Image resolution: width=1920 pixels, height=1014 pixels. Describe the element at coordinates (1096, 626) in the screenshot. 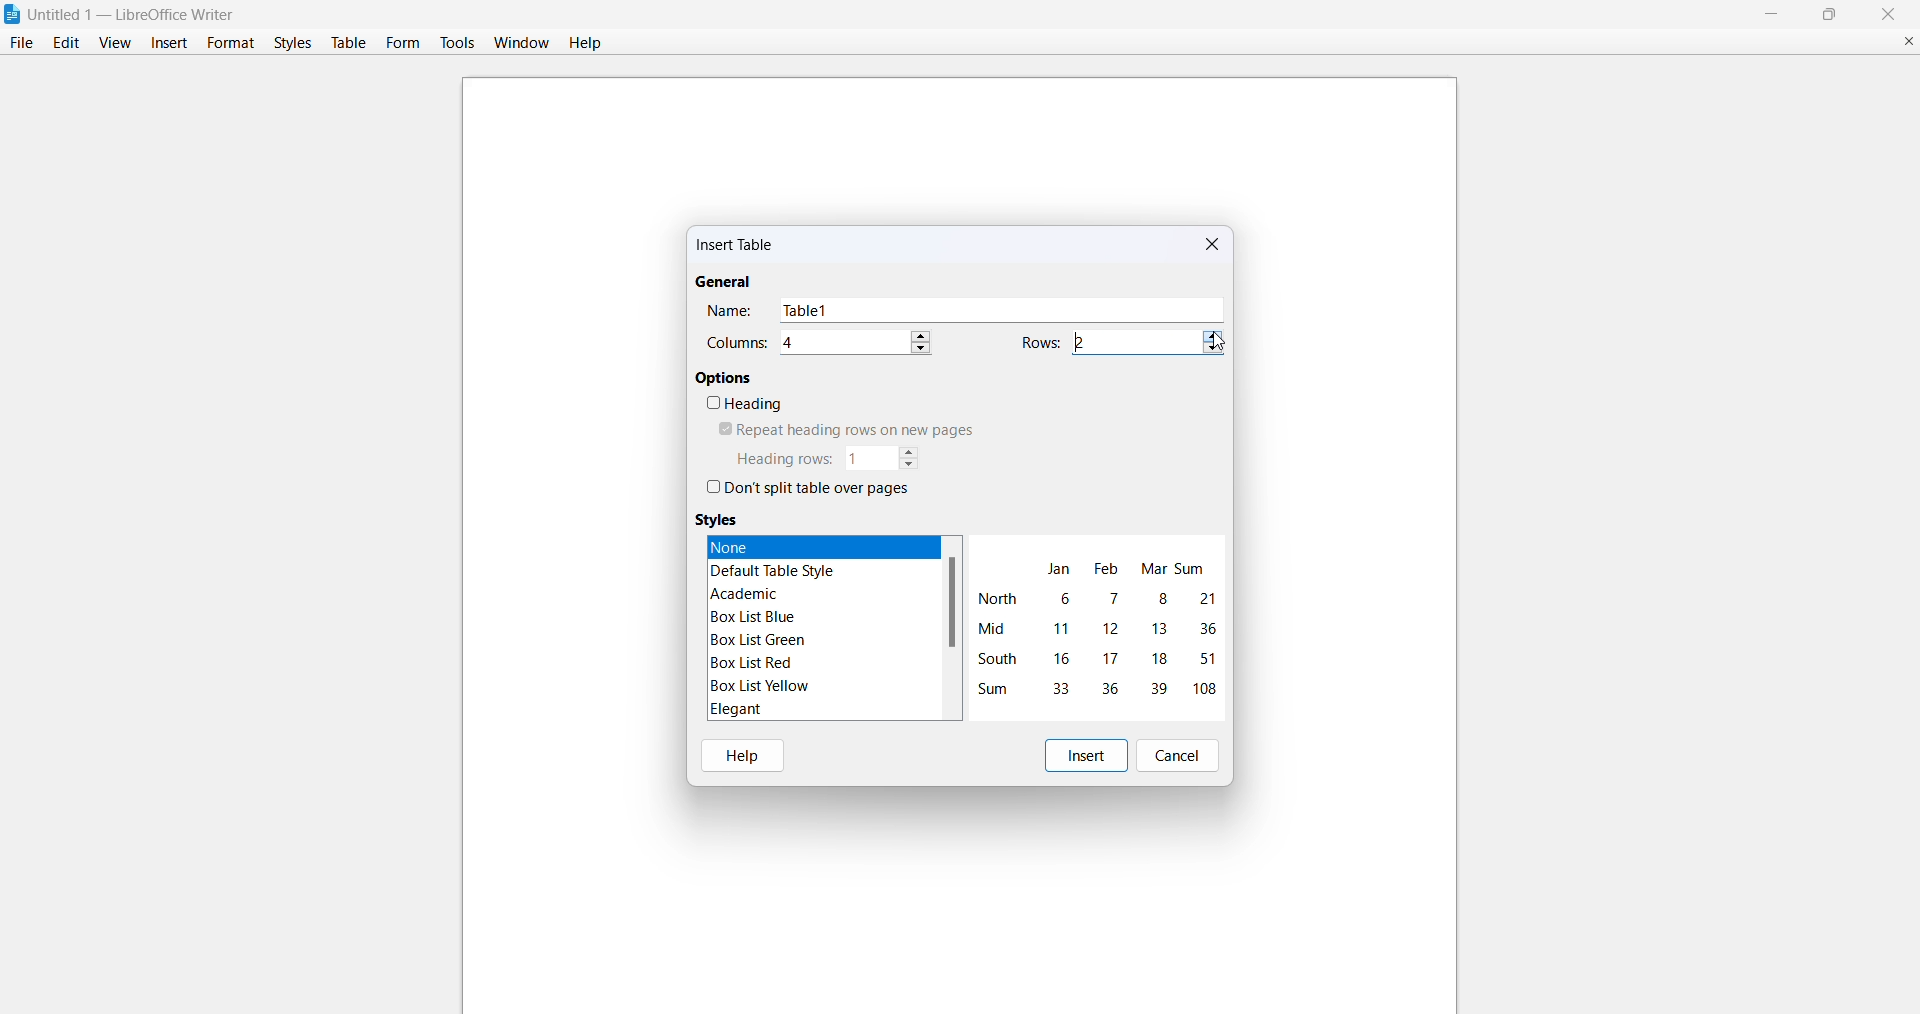

I see `table format` at that location.